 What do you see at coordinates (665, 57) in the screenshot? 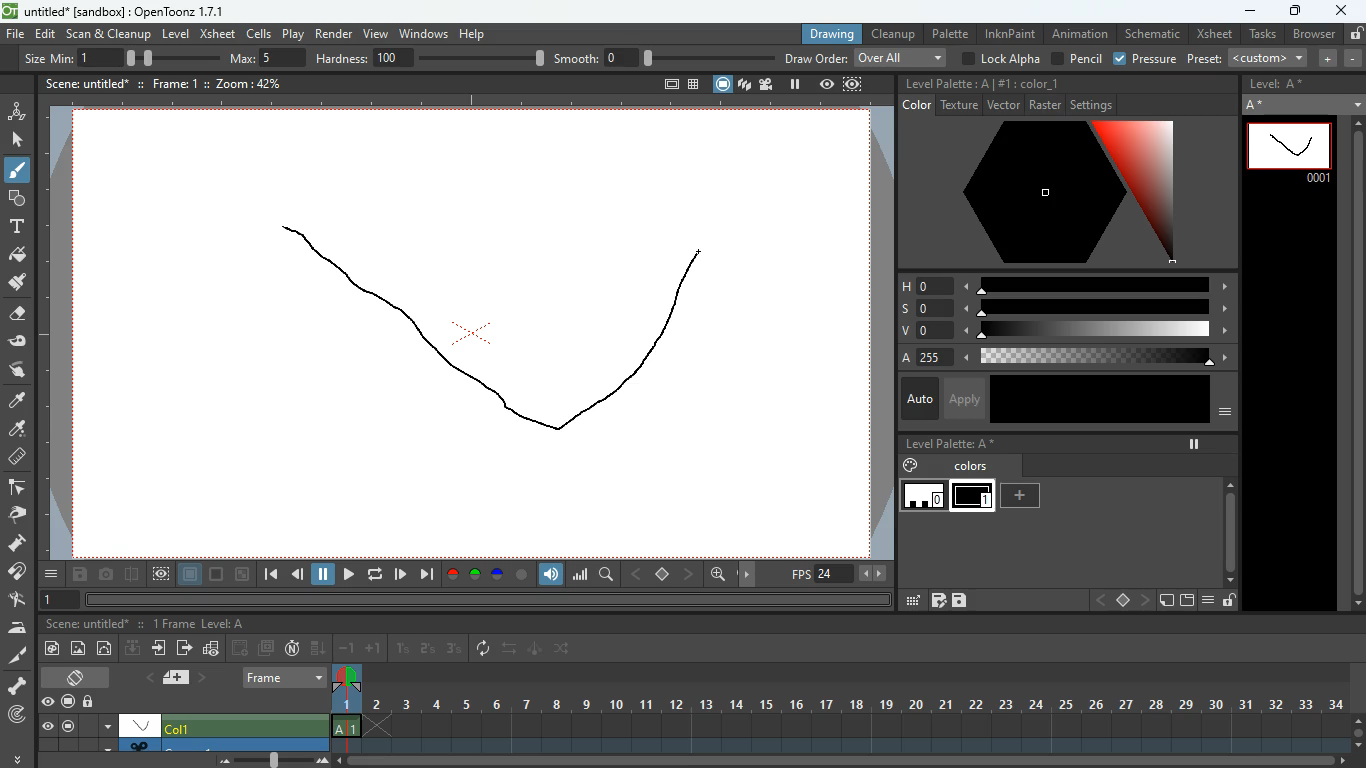
I see `smooth` at bounding box center [665, 57].